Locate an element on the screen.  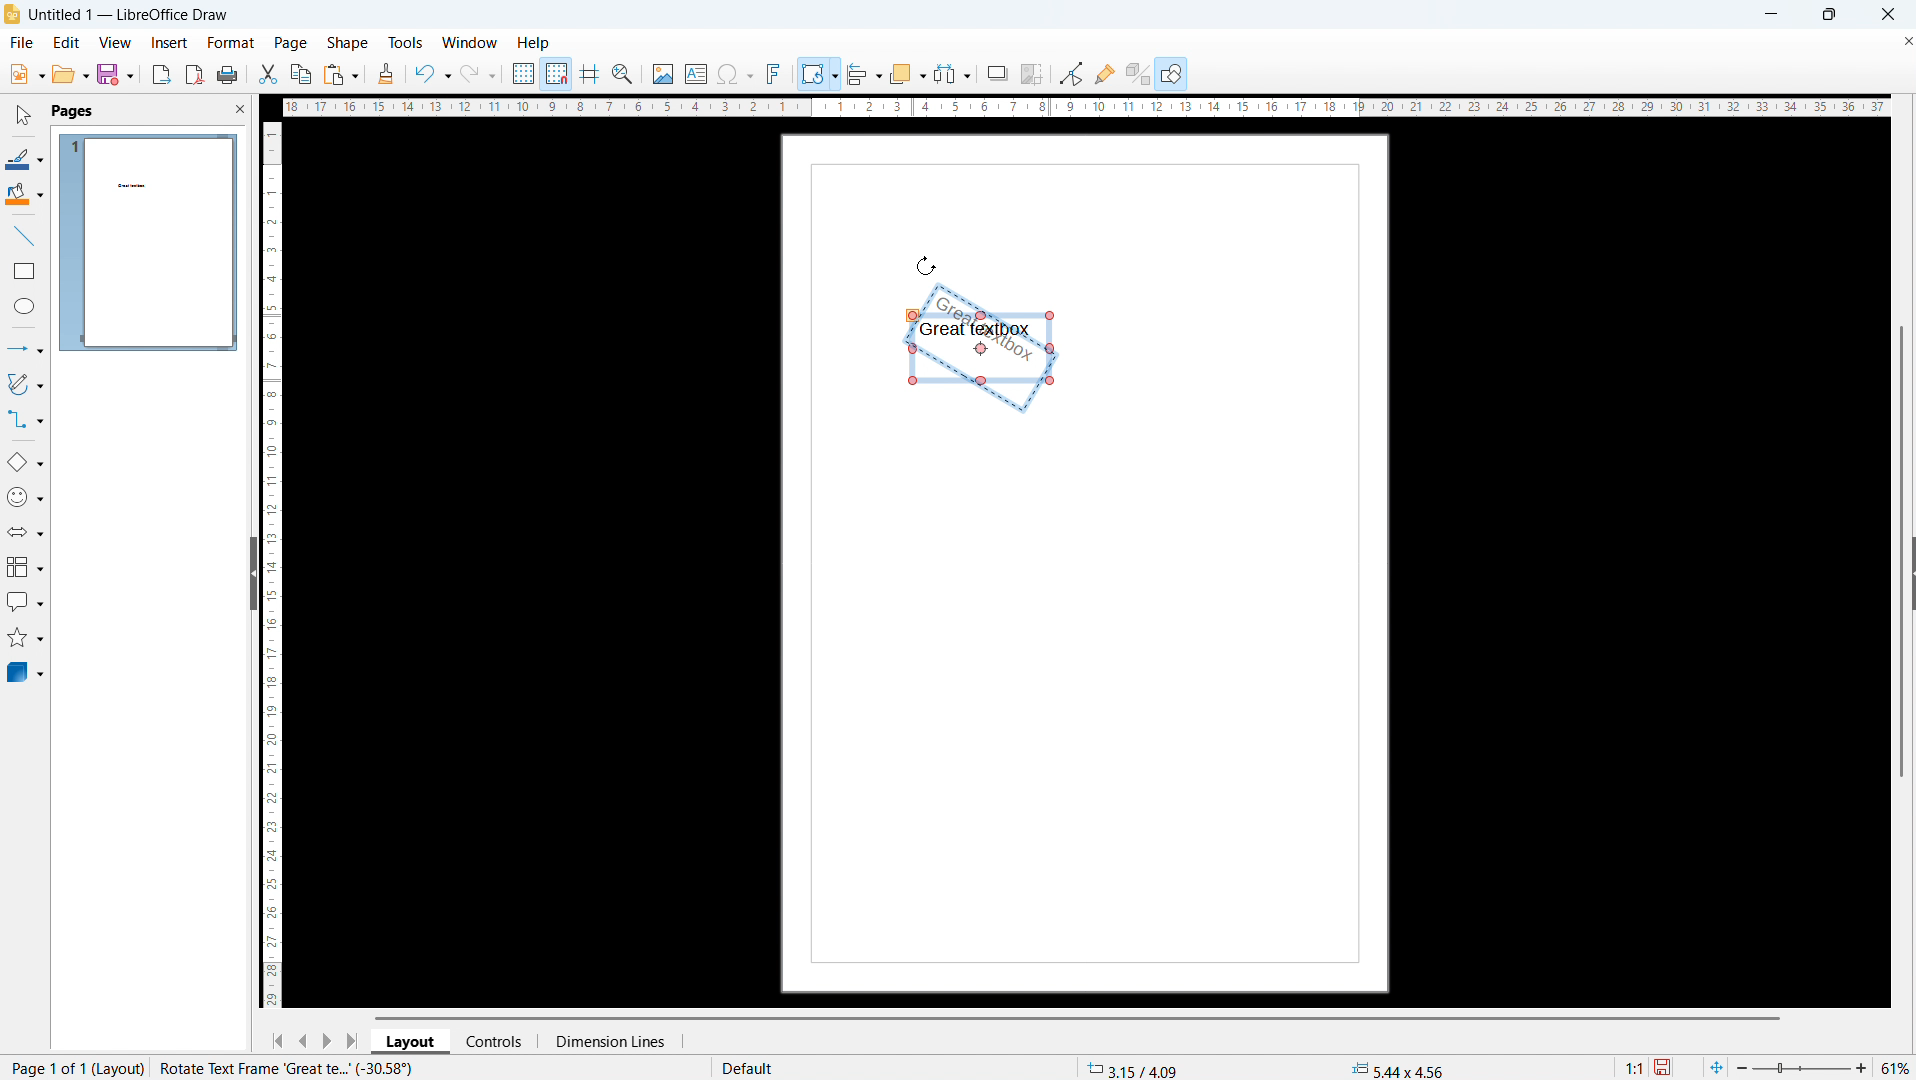
edit is located at coordinates (65, 42).